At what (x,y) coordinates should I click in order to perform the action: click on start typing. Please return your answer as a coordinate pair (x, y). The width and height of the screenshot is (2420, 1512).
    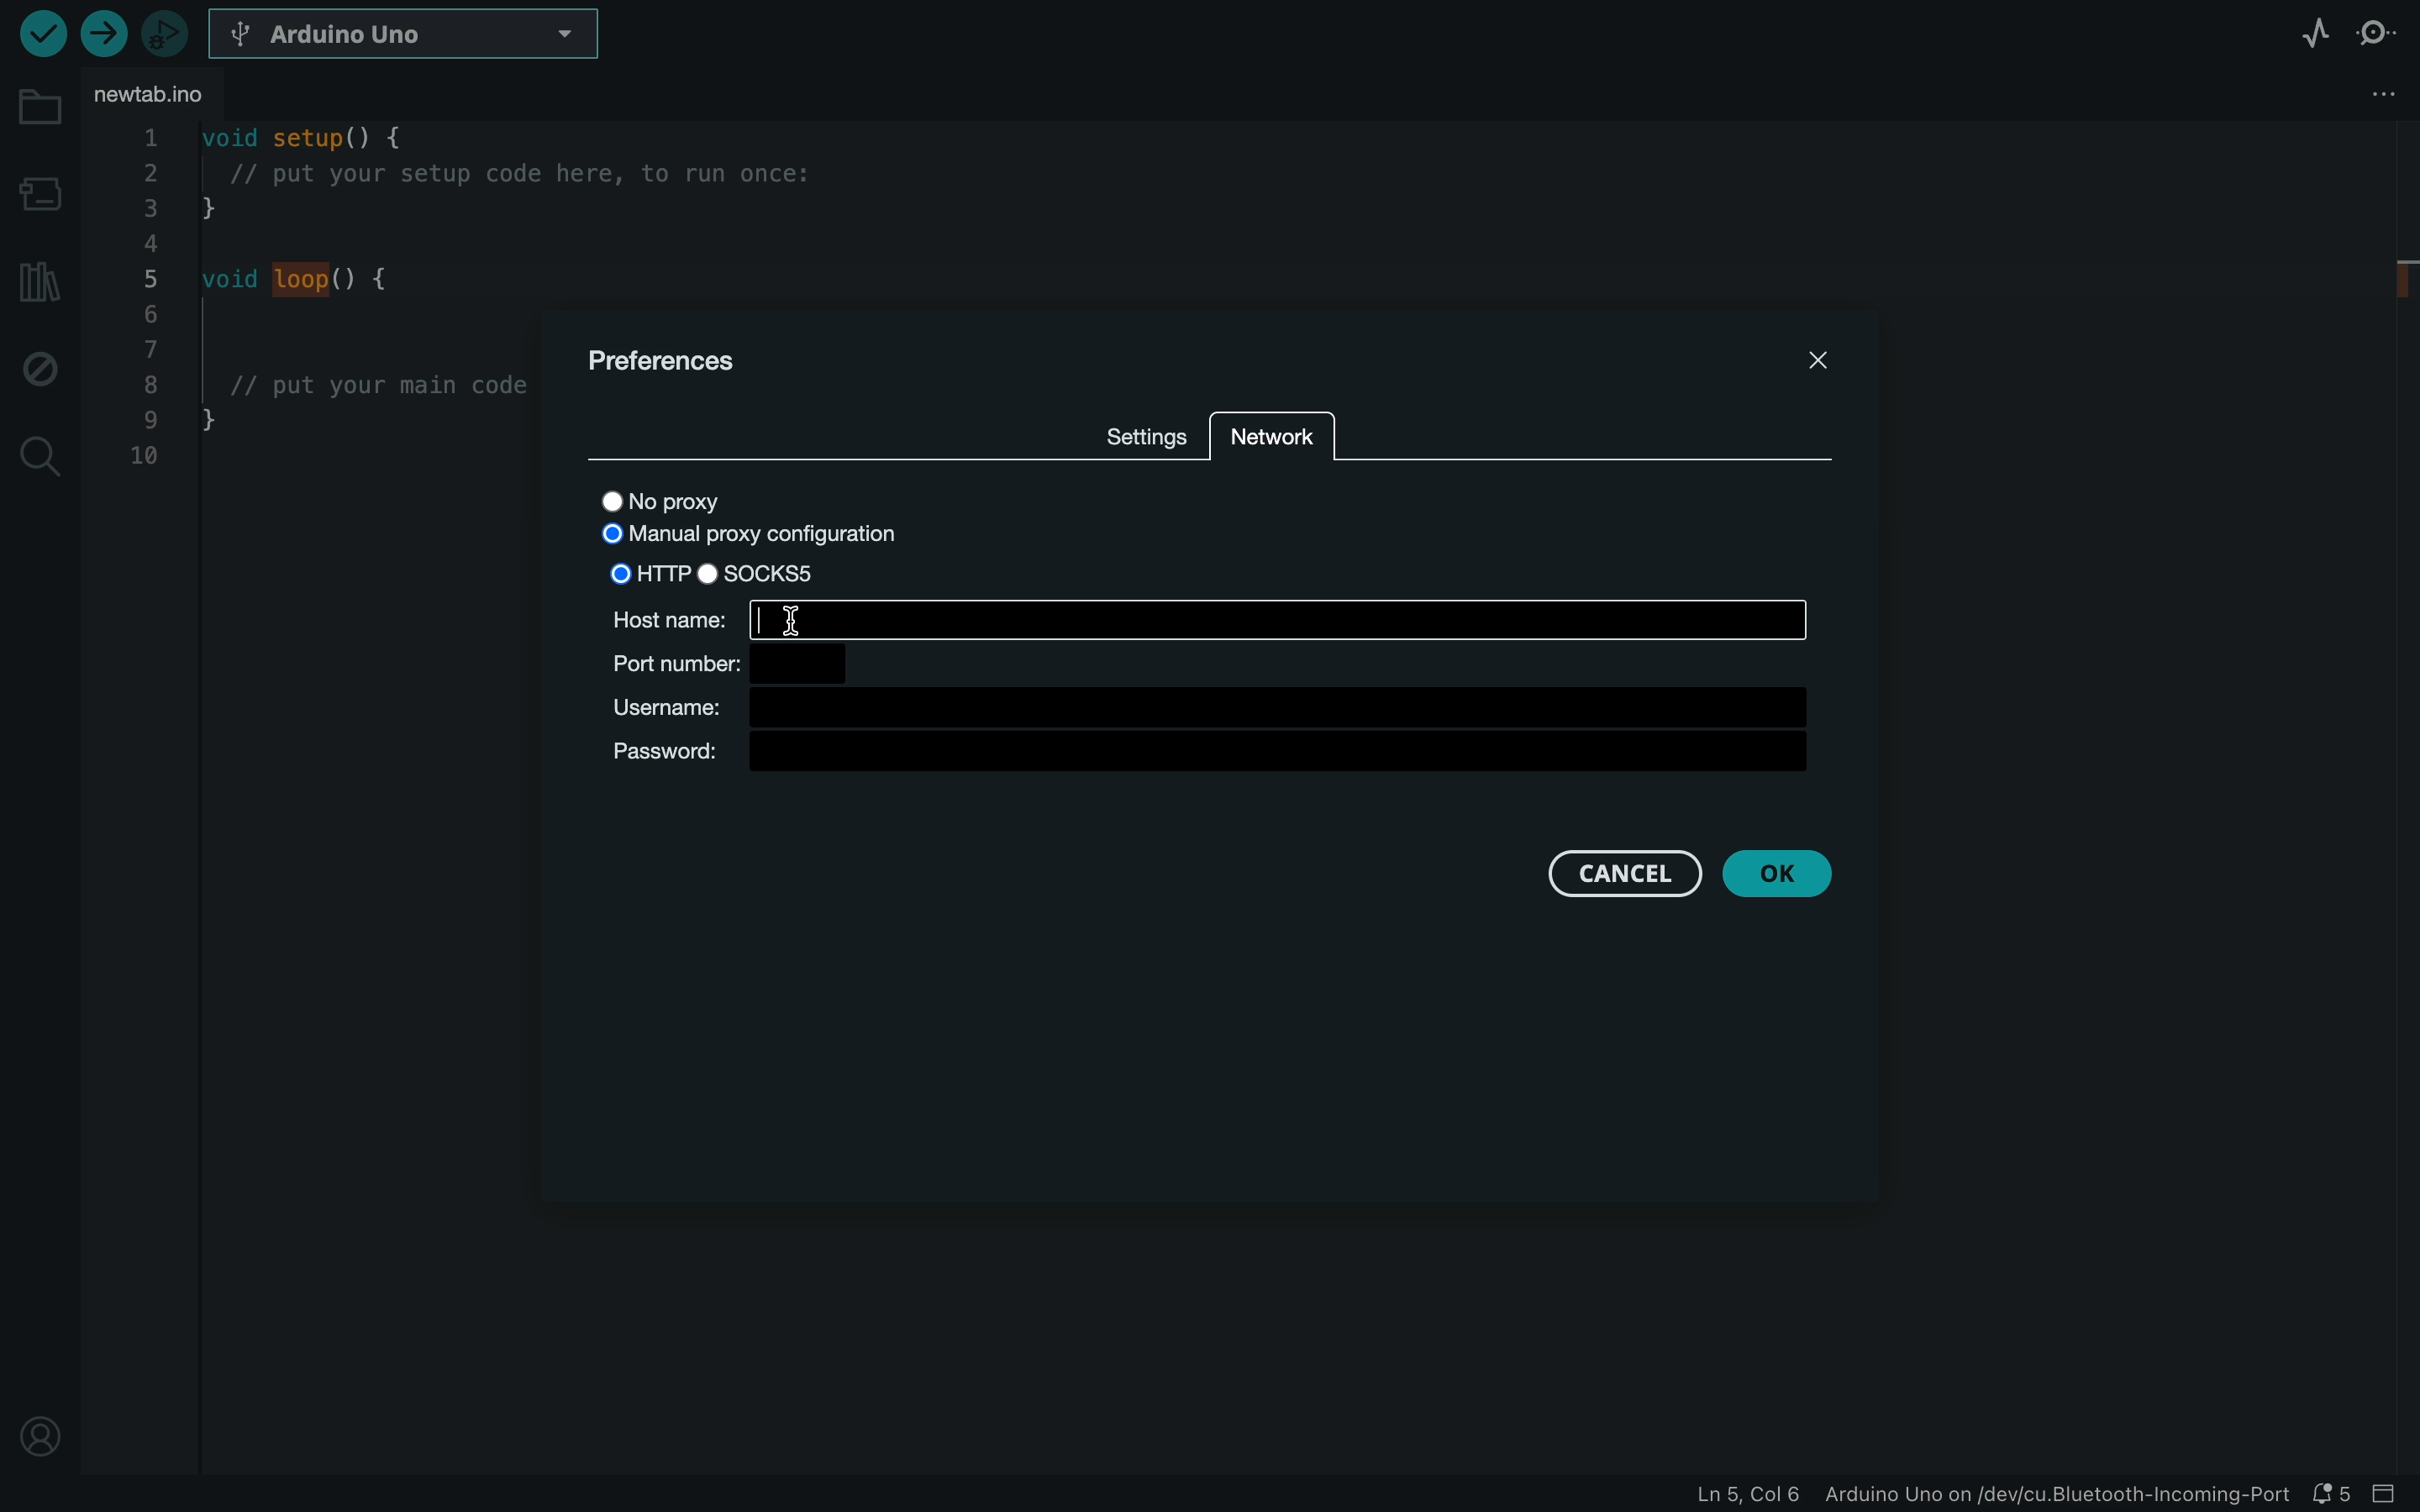
    Looking at the image, I should click on (1280, 618).